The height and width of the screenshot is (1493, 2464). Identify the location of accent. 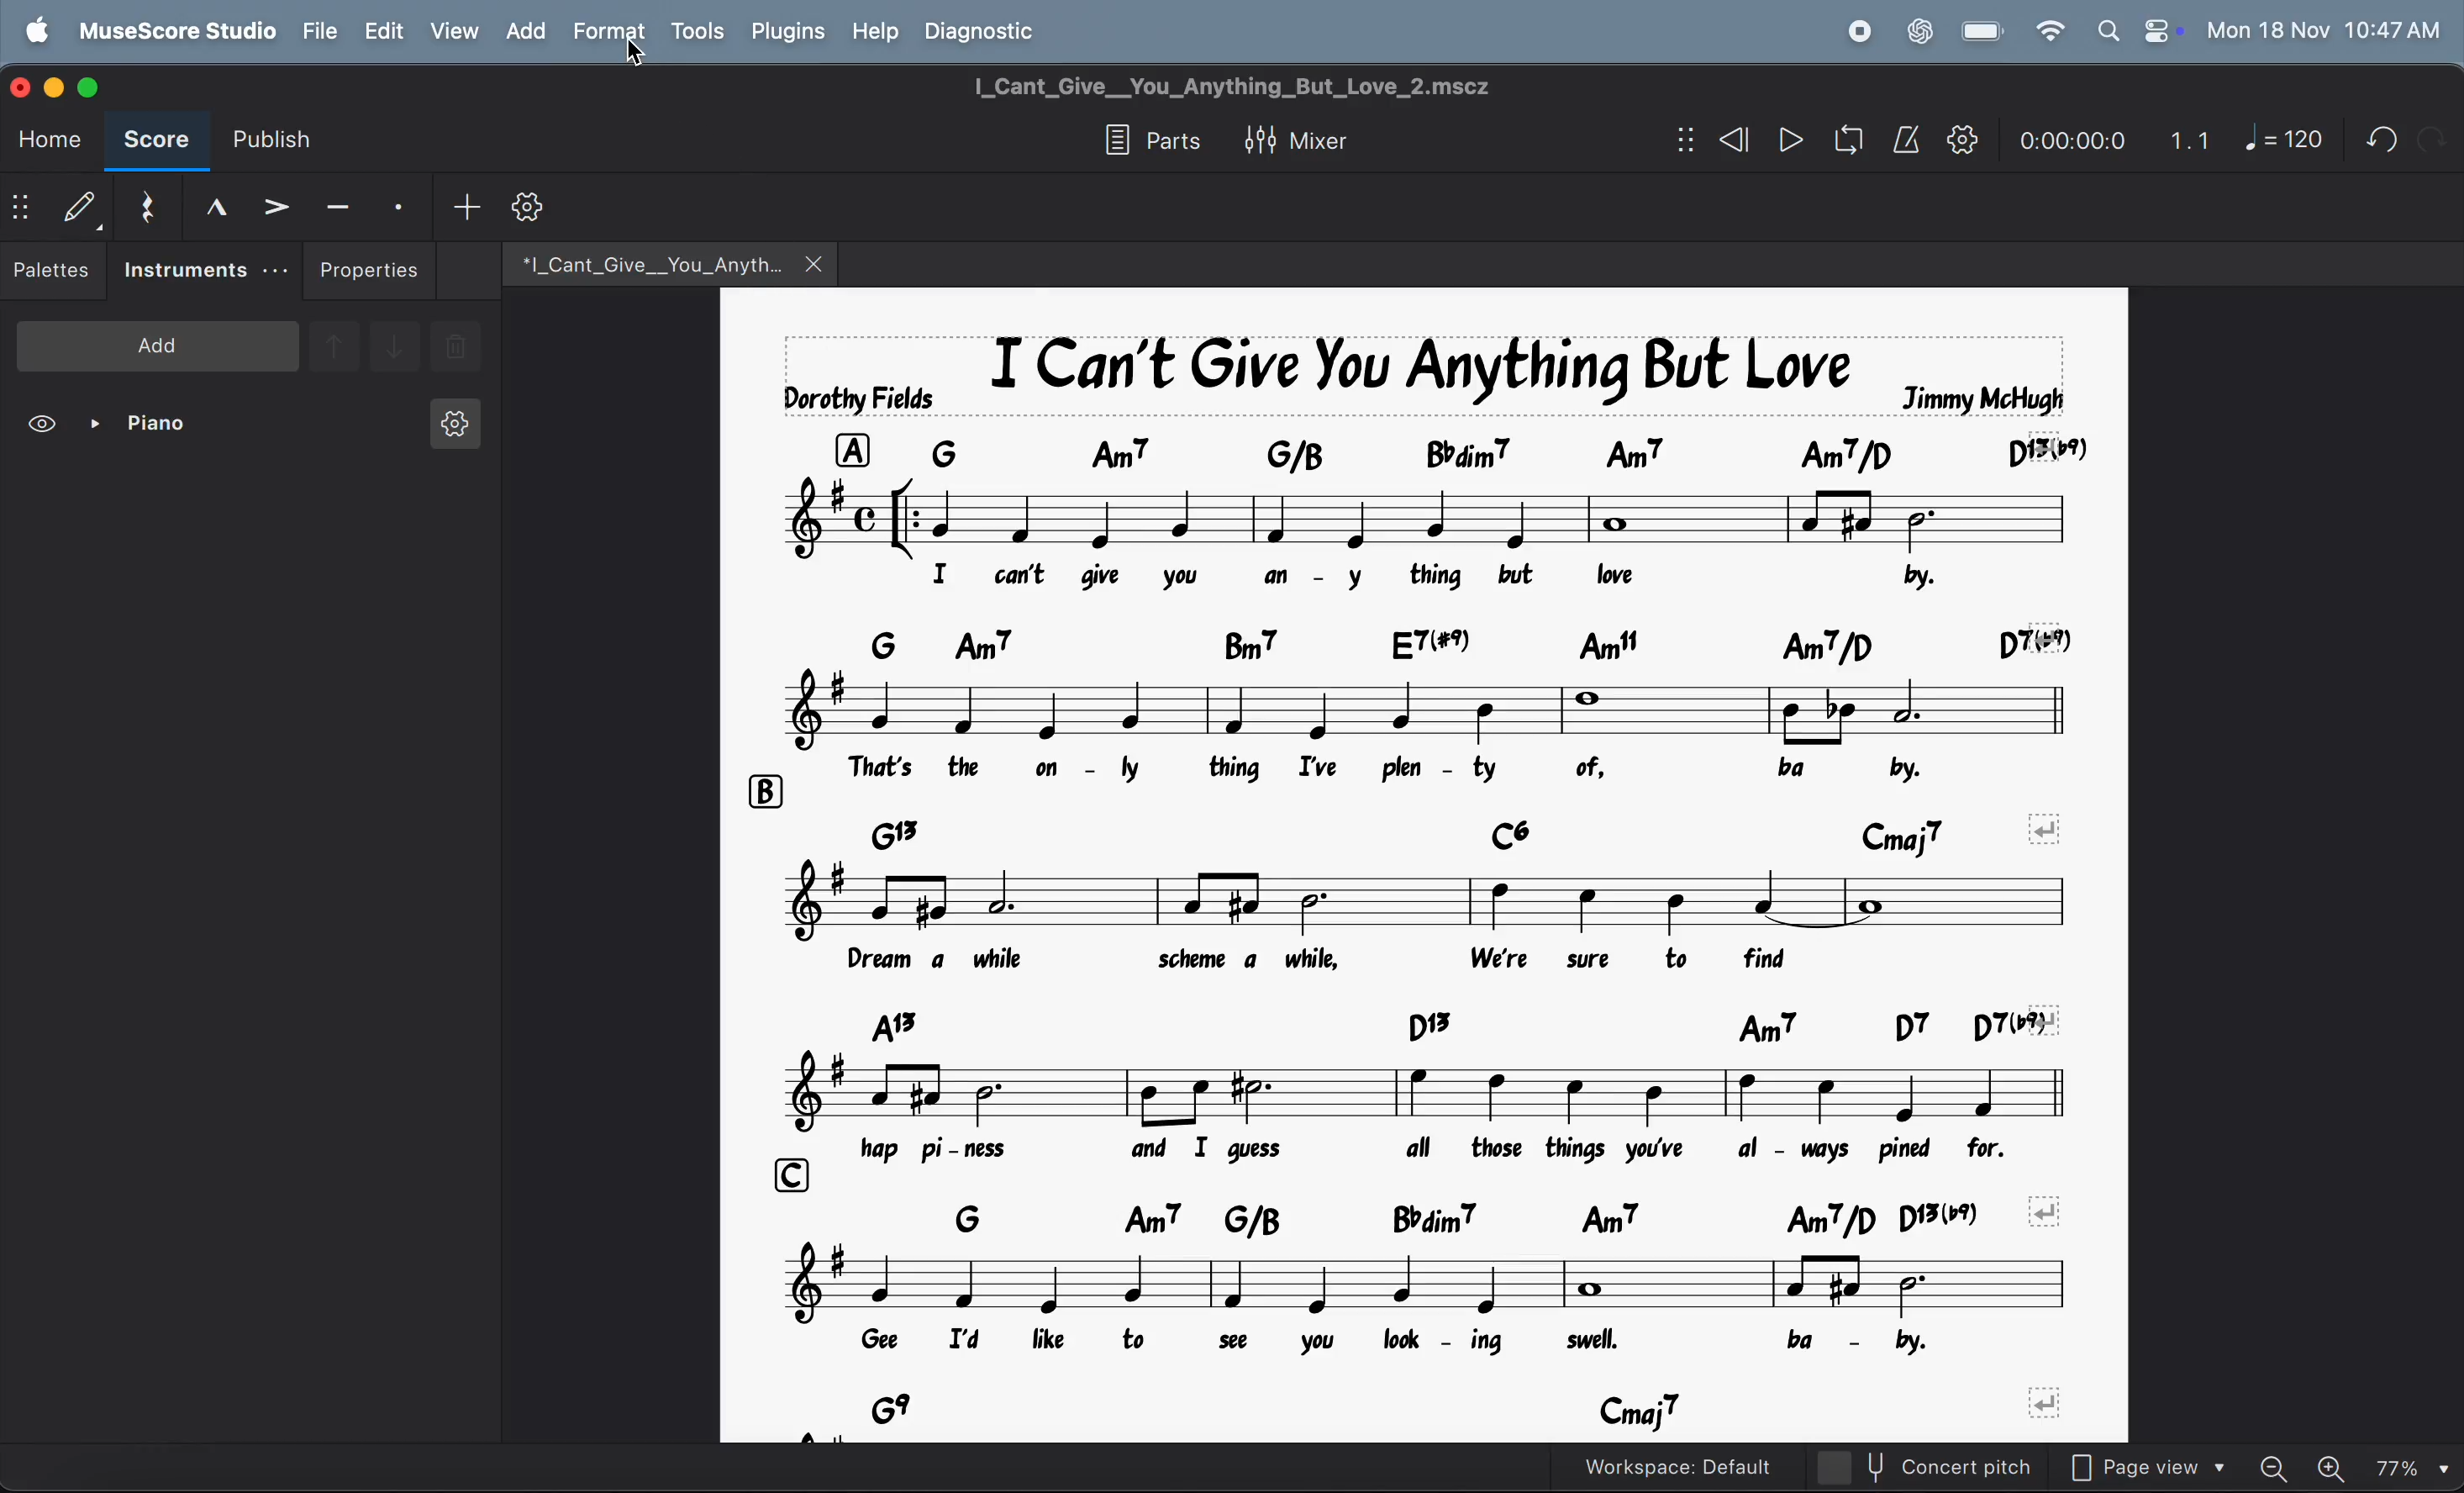
(275, 205).